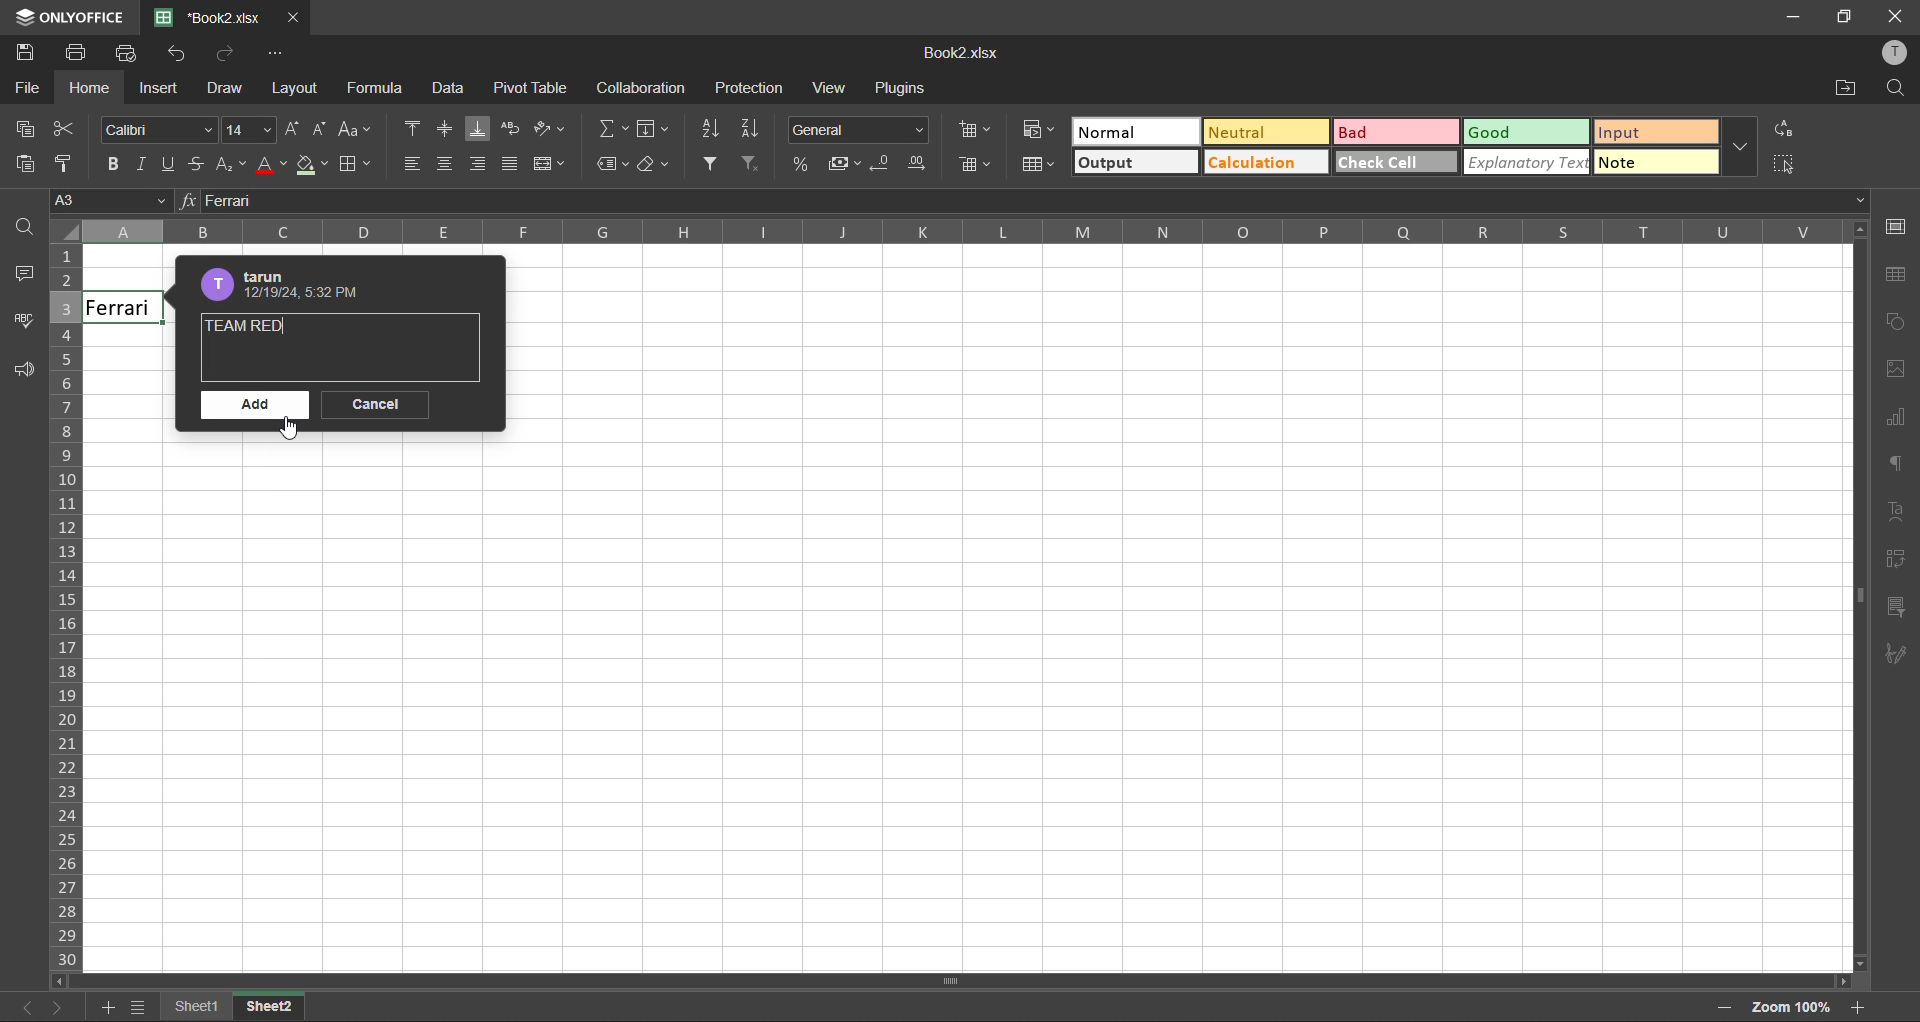  What do you see at coordinates (711, 129) in the screenshot?
I see `sort ascending` at bounding box center [711, 129].